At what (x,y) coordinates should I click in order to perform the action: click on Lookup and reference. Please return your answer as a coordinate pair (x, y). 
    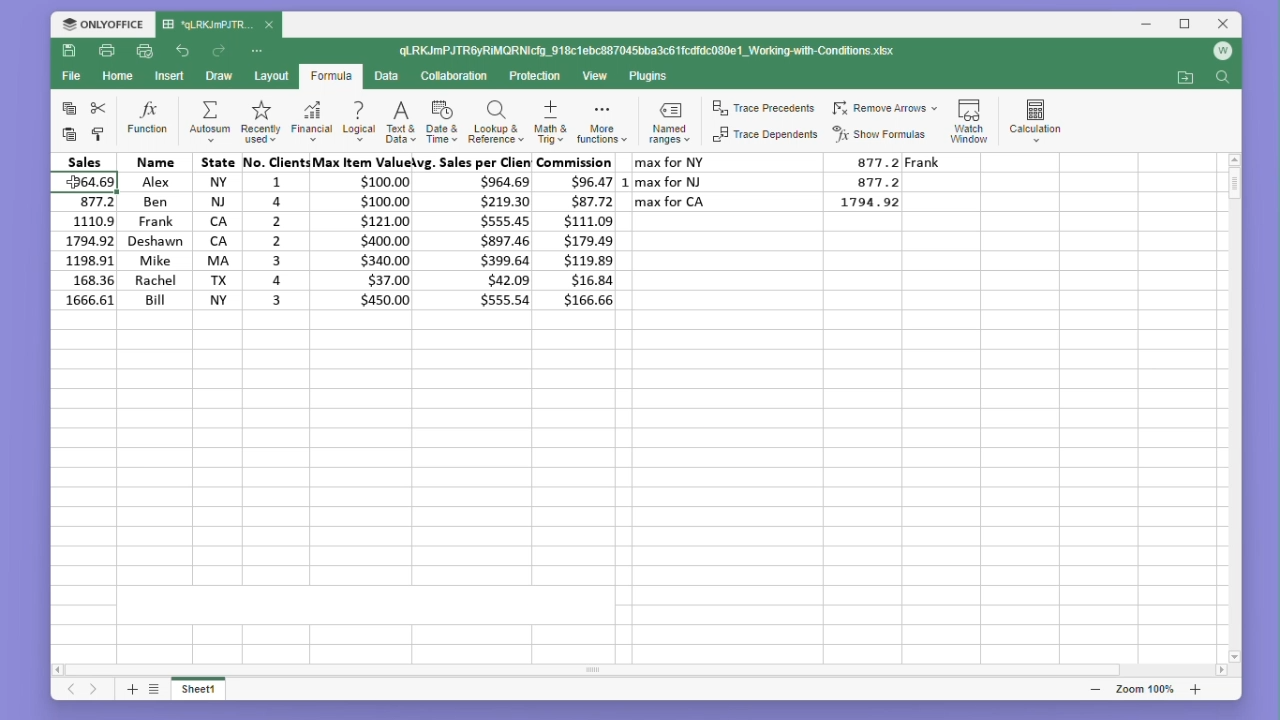
    Looking at the image, I should click on (496, 120).